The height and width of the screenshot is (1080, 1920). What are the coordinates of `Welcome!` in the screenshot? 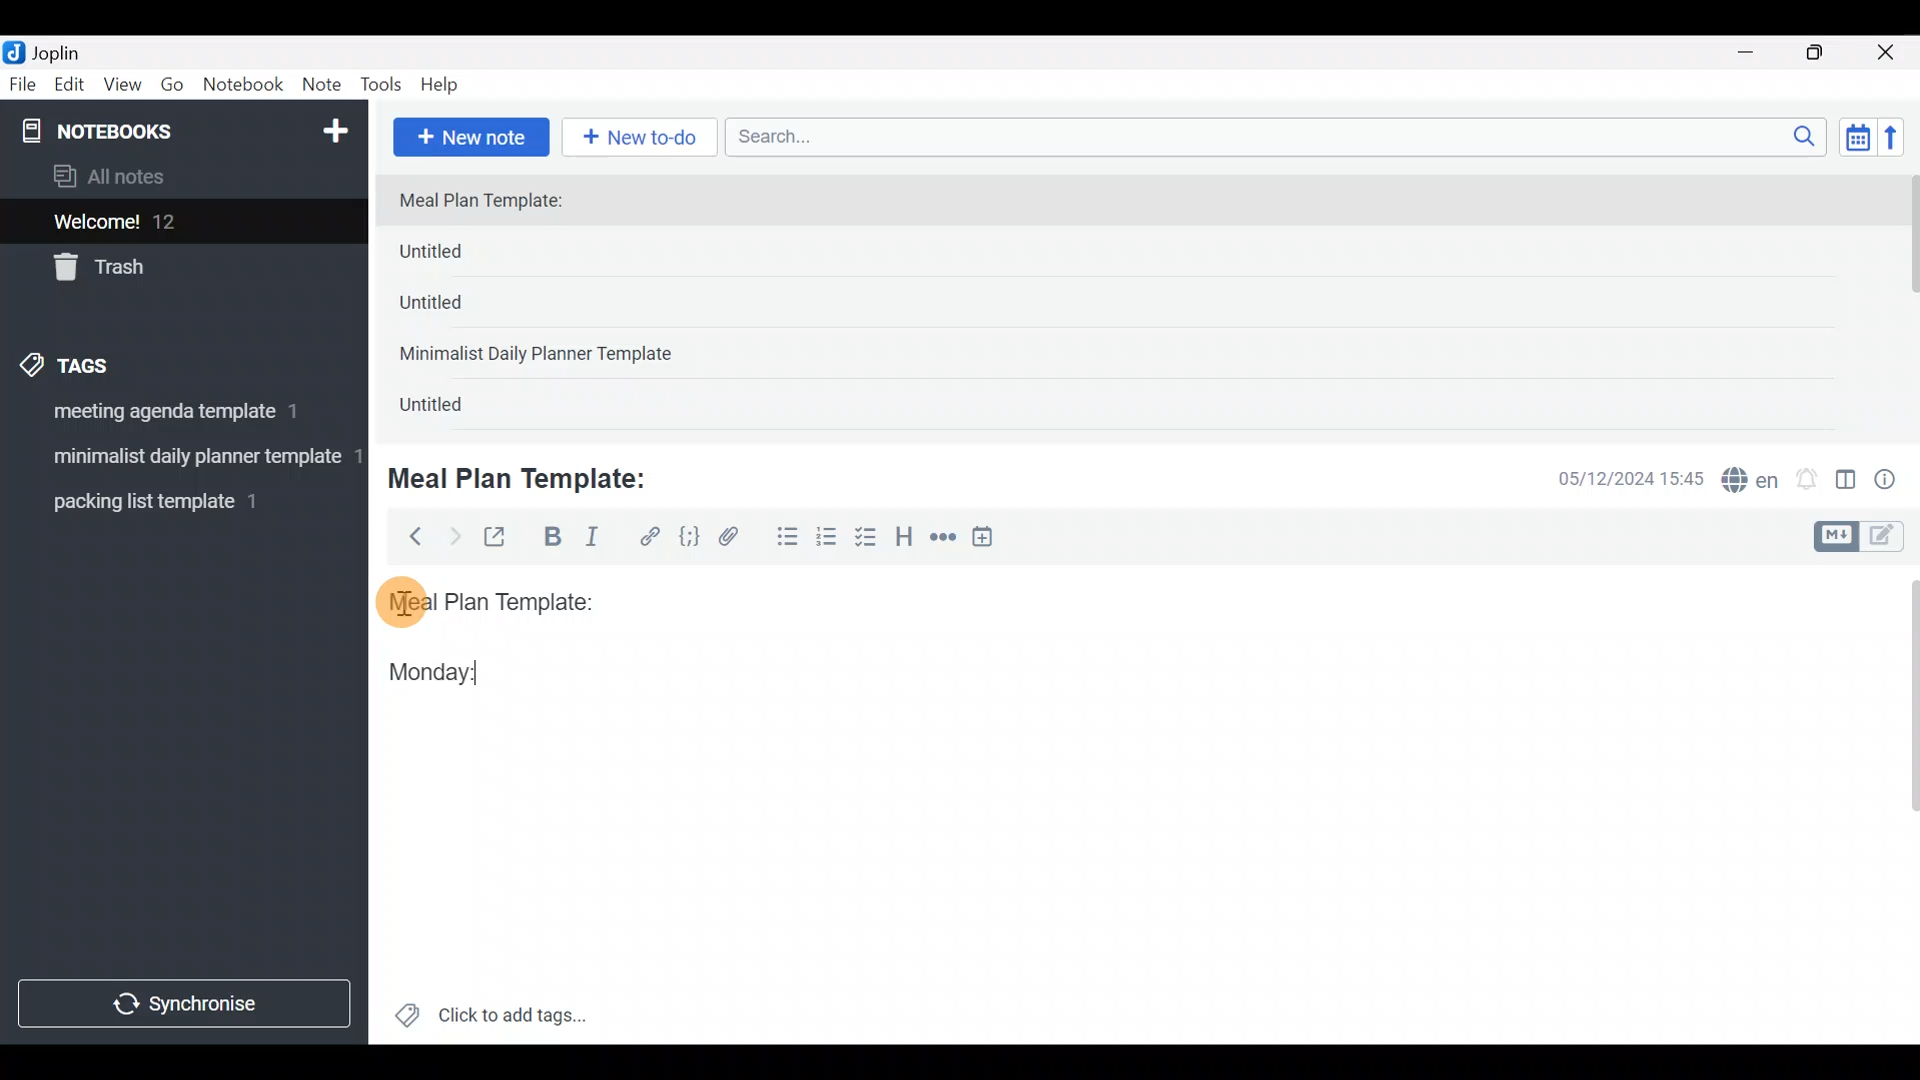 It's located at (181, 223).